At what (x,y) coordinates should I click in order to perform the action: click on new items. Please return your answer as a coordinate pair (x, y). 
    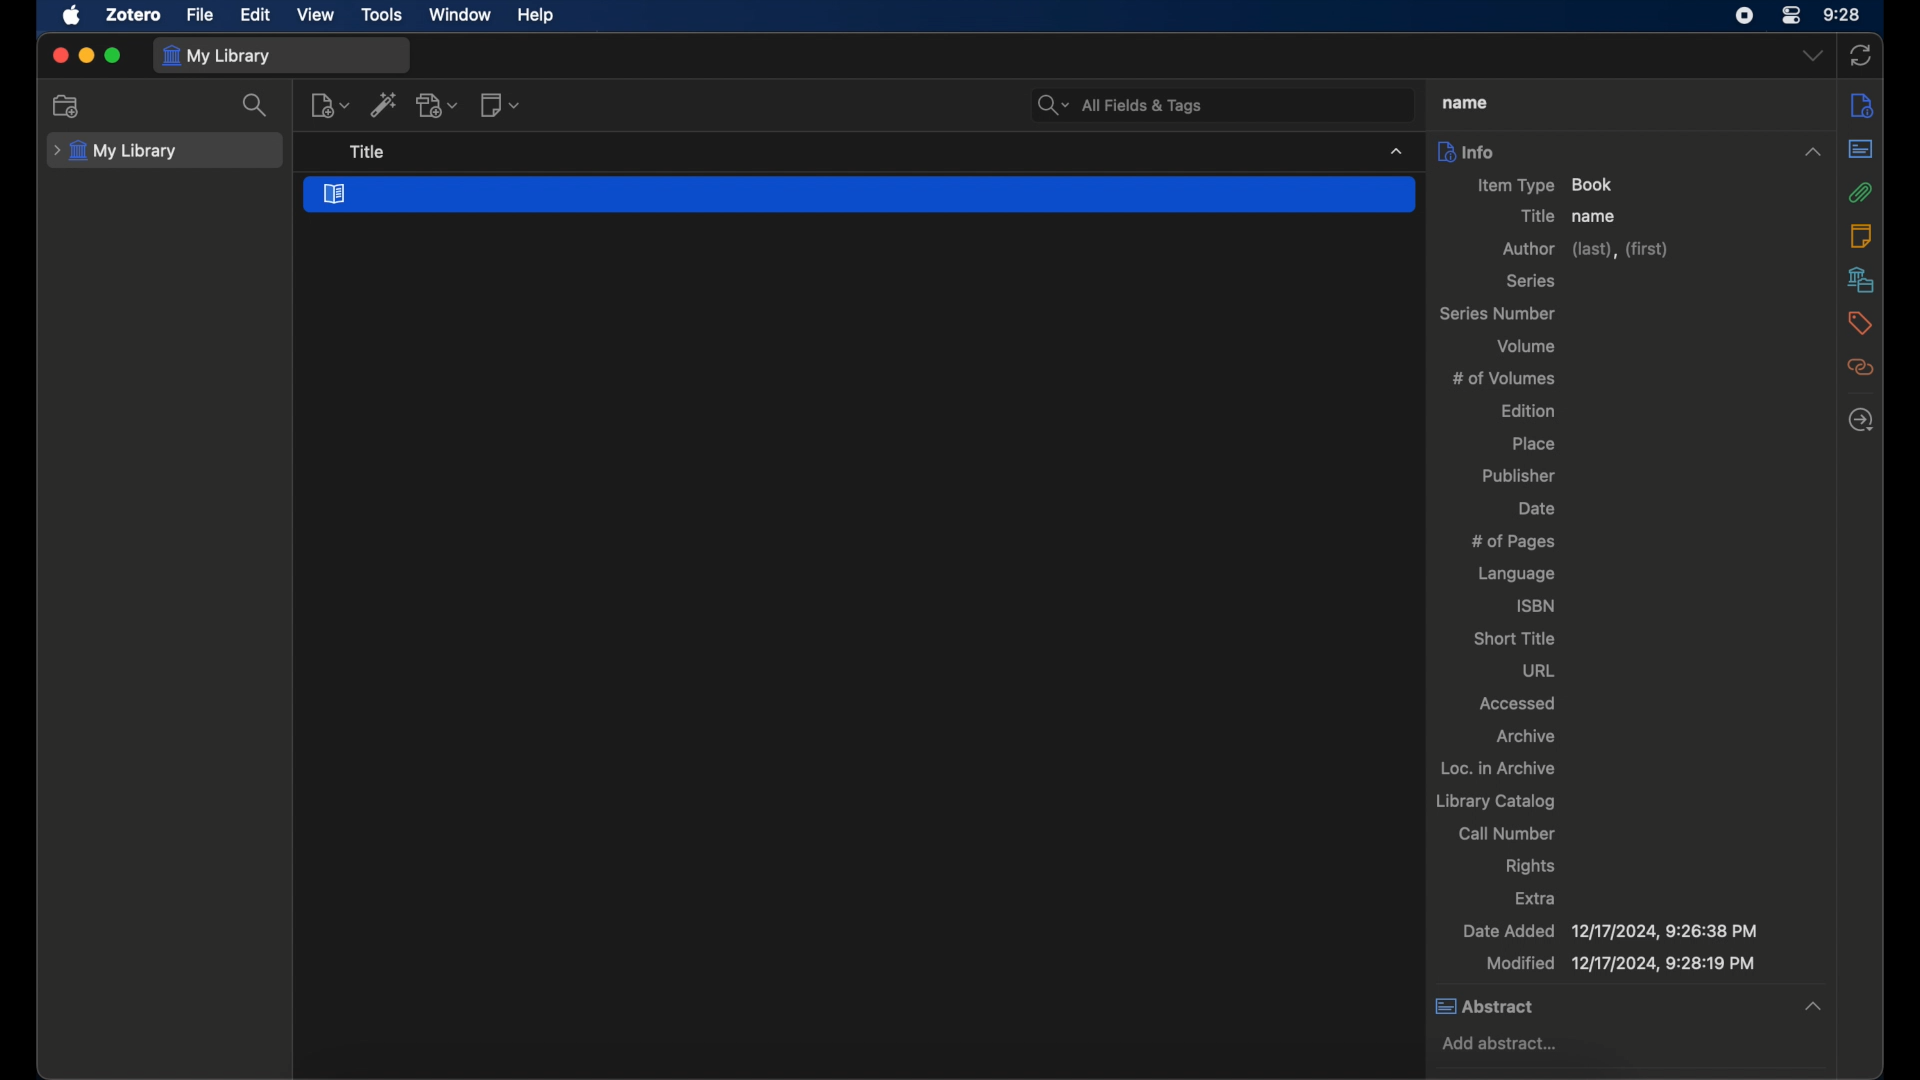
    Looking at the image, I should click on (330, 105).